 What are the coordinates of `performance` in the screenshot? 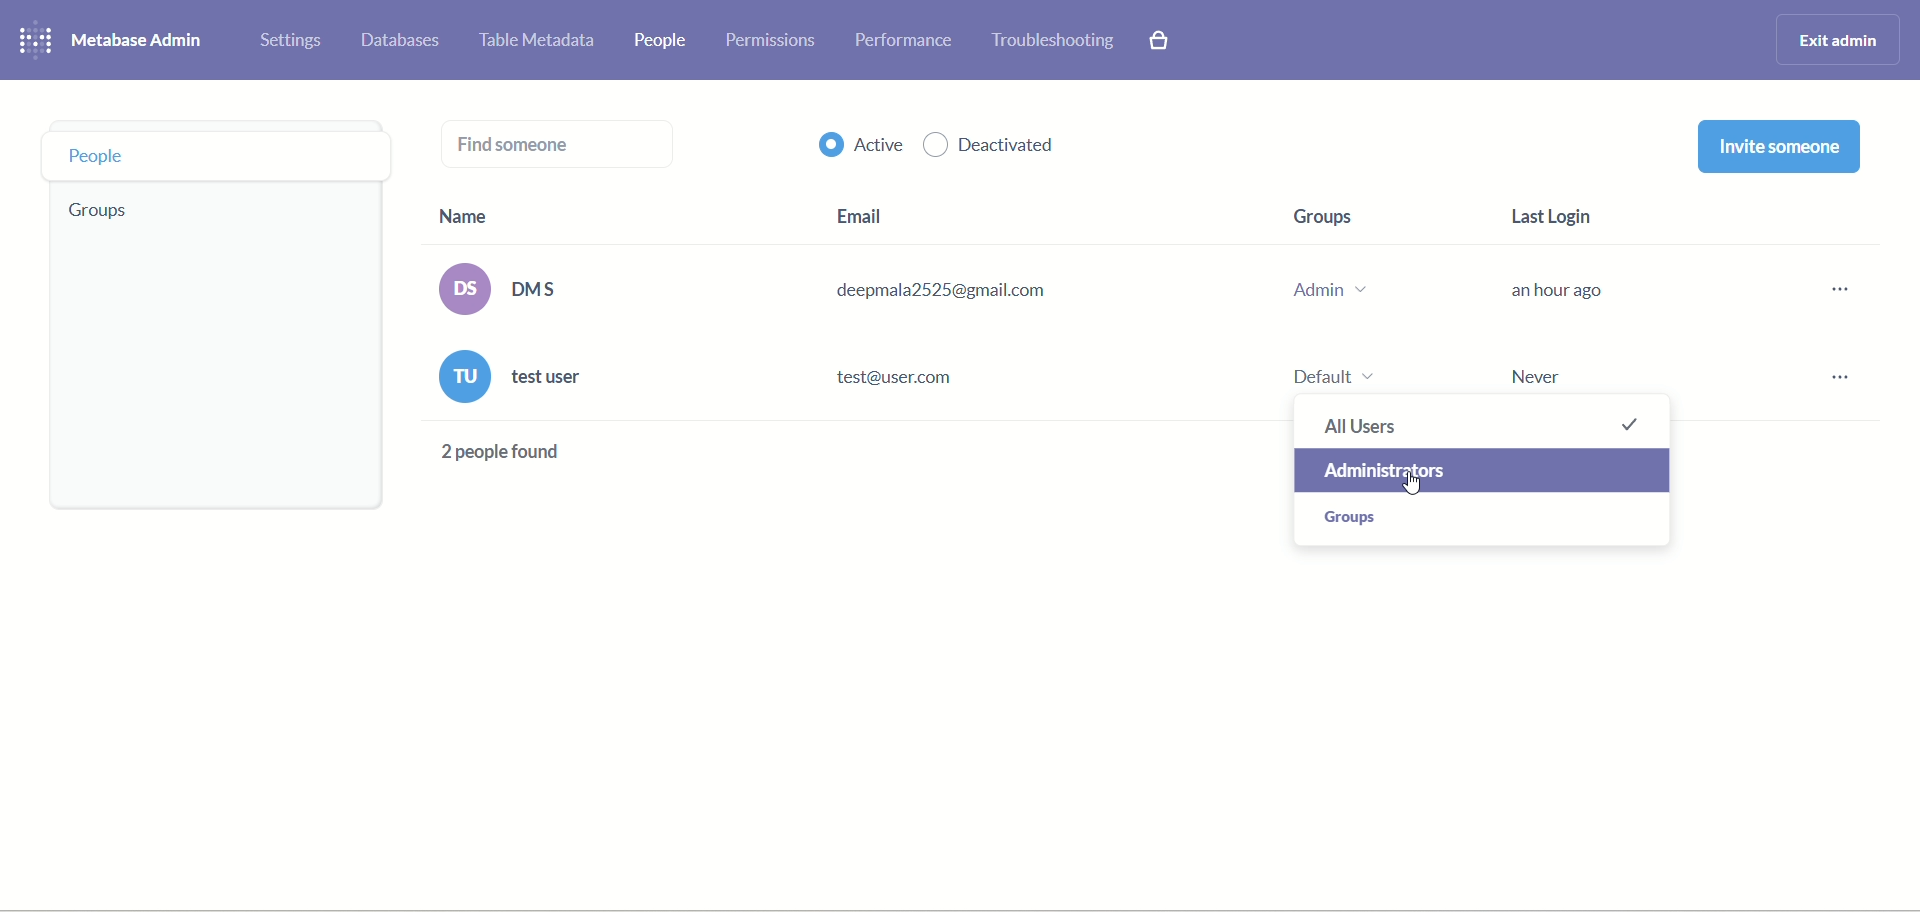 It's located at (908, 40).